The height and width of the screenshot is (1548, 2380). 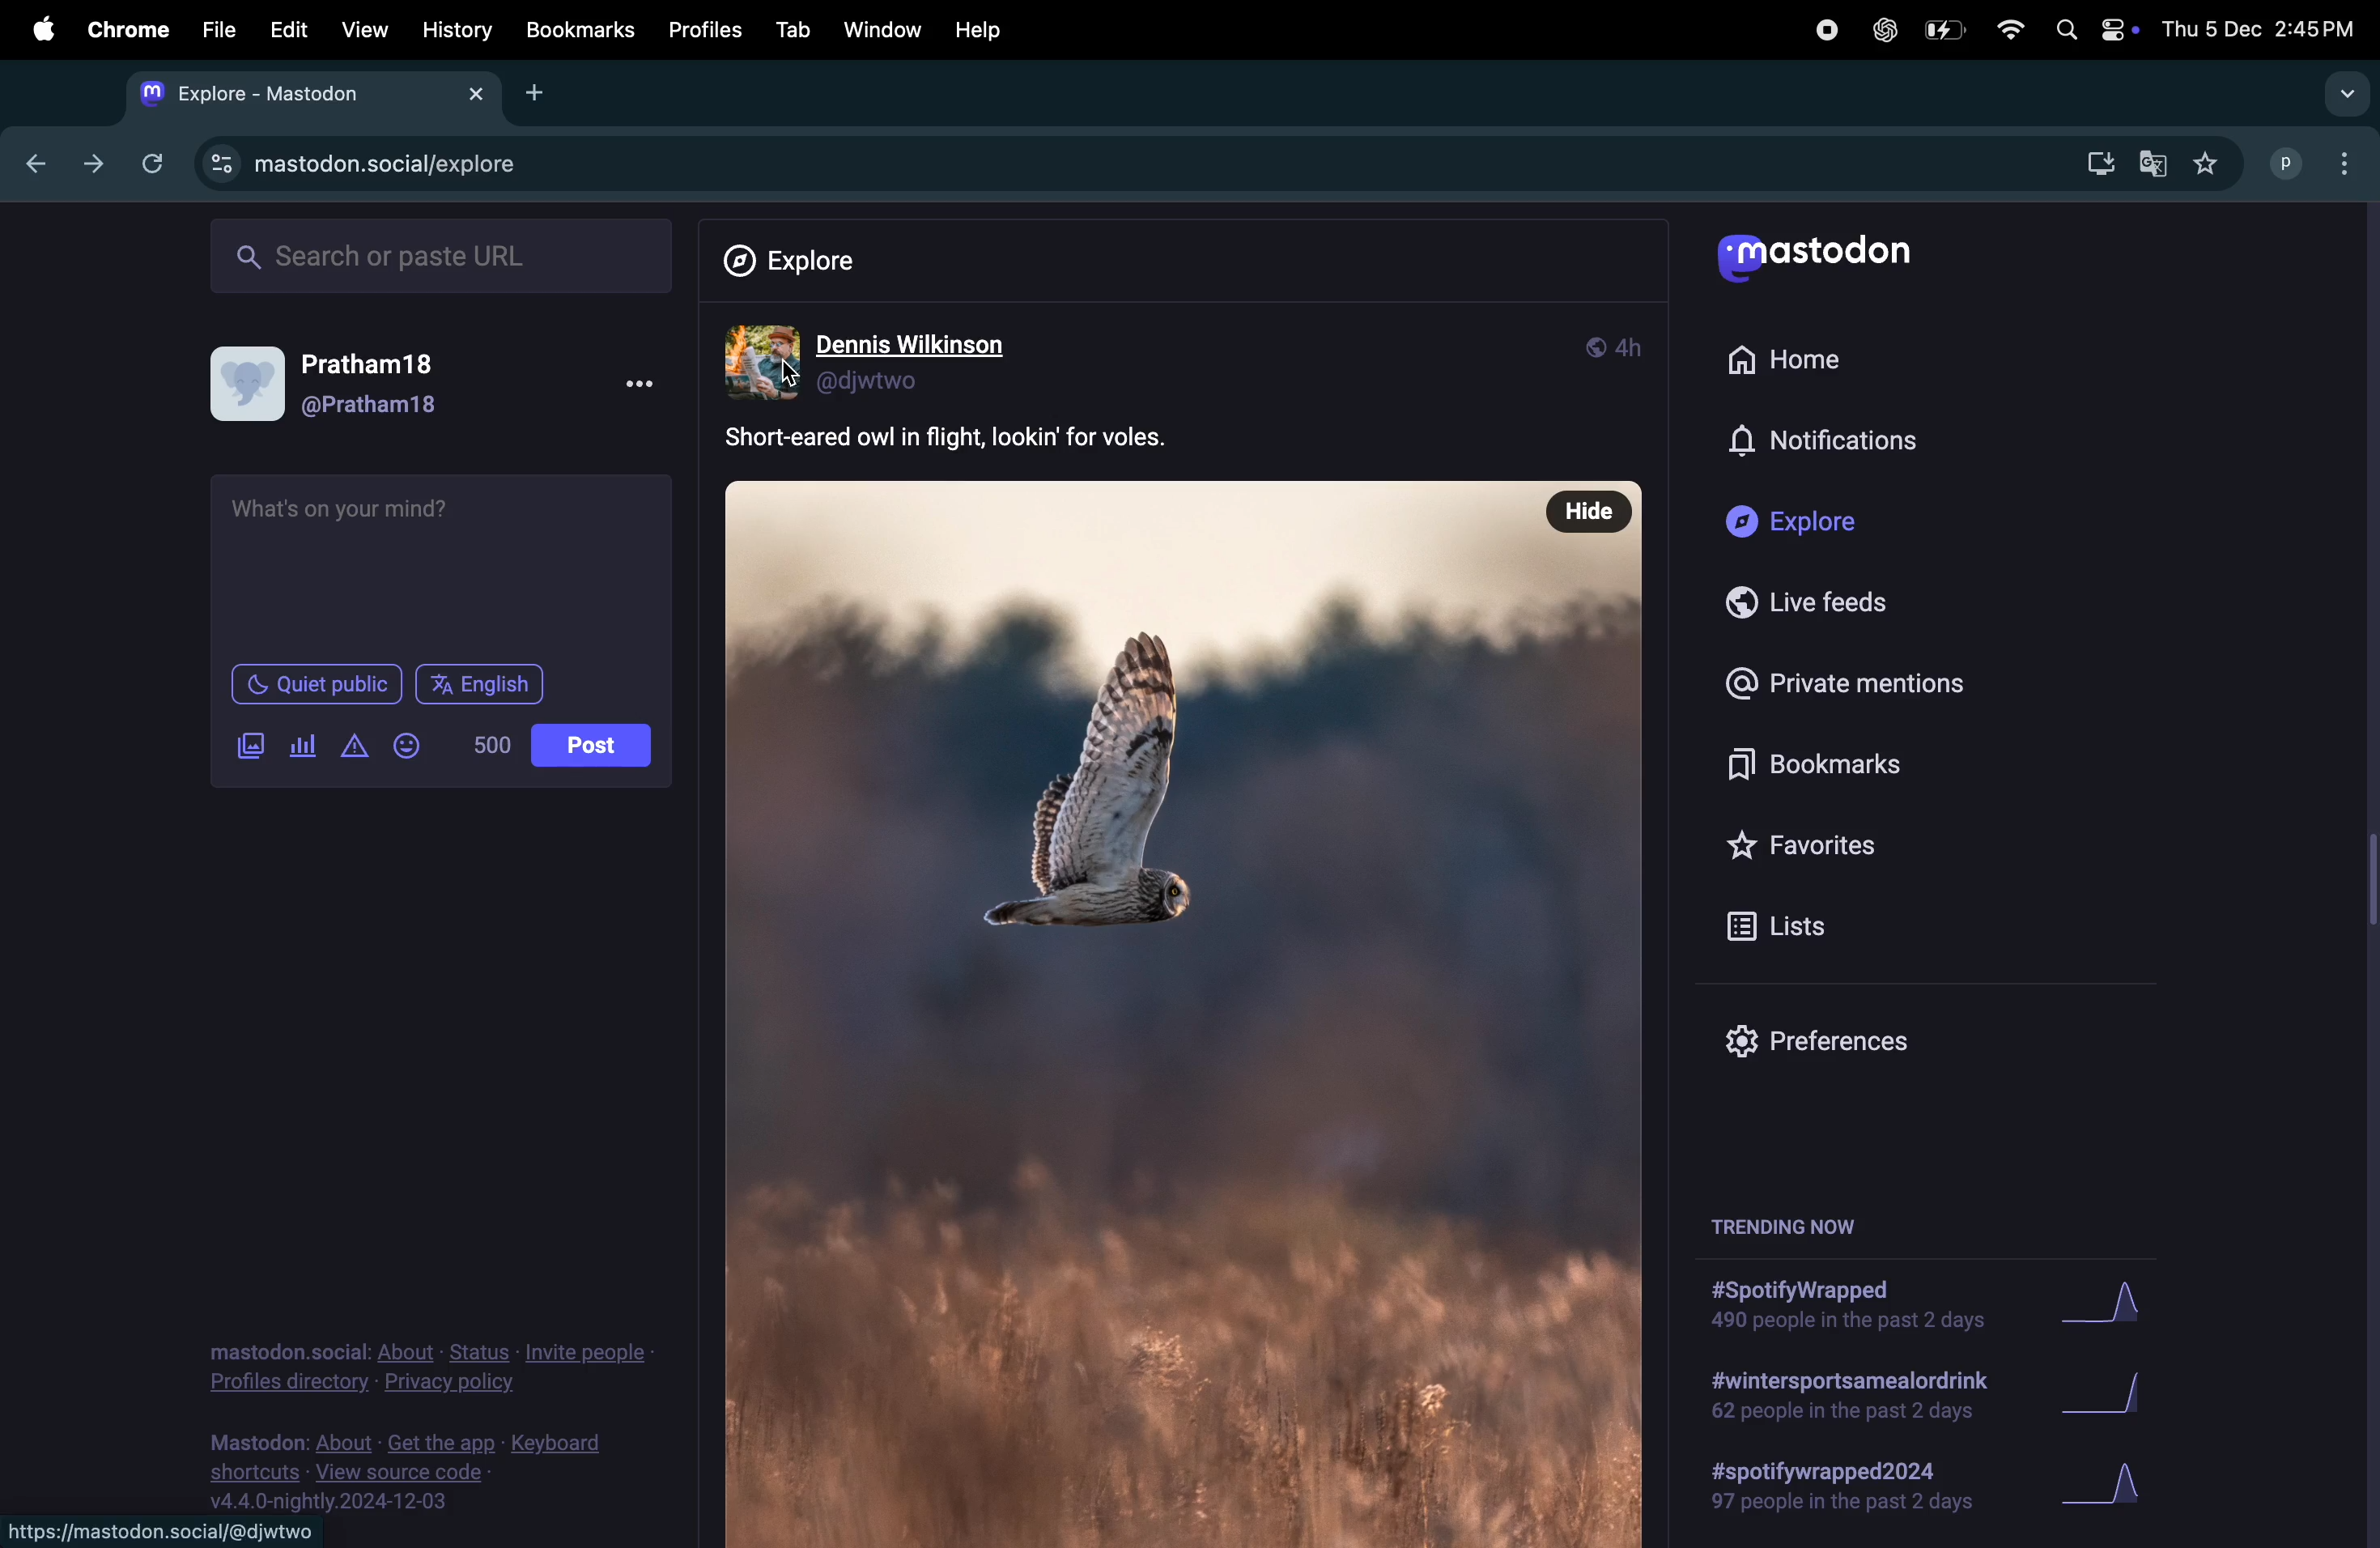 What do you see at coordinates (366, 30) in the screenshot?
I see `view` at bounding box center [366, 30].